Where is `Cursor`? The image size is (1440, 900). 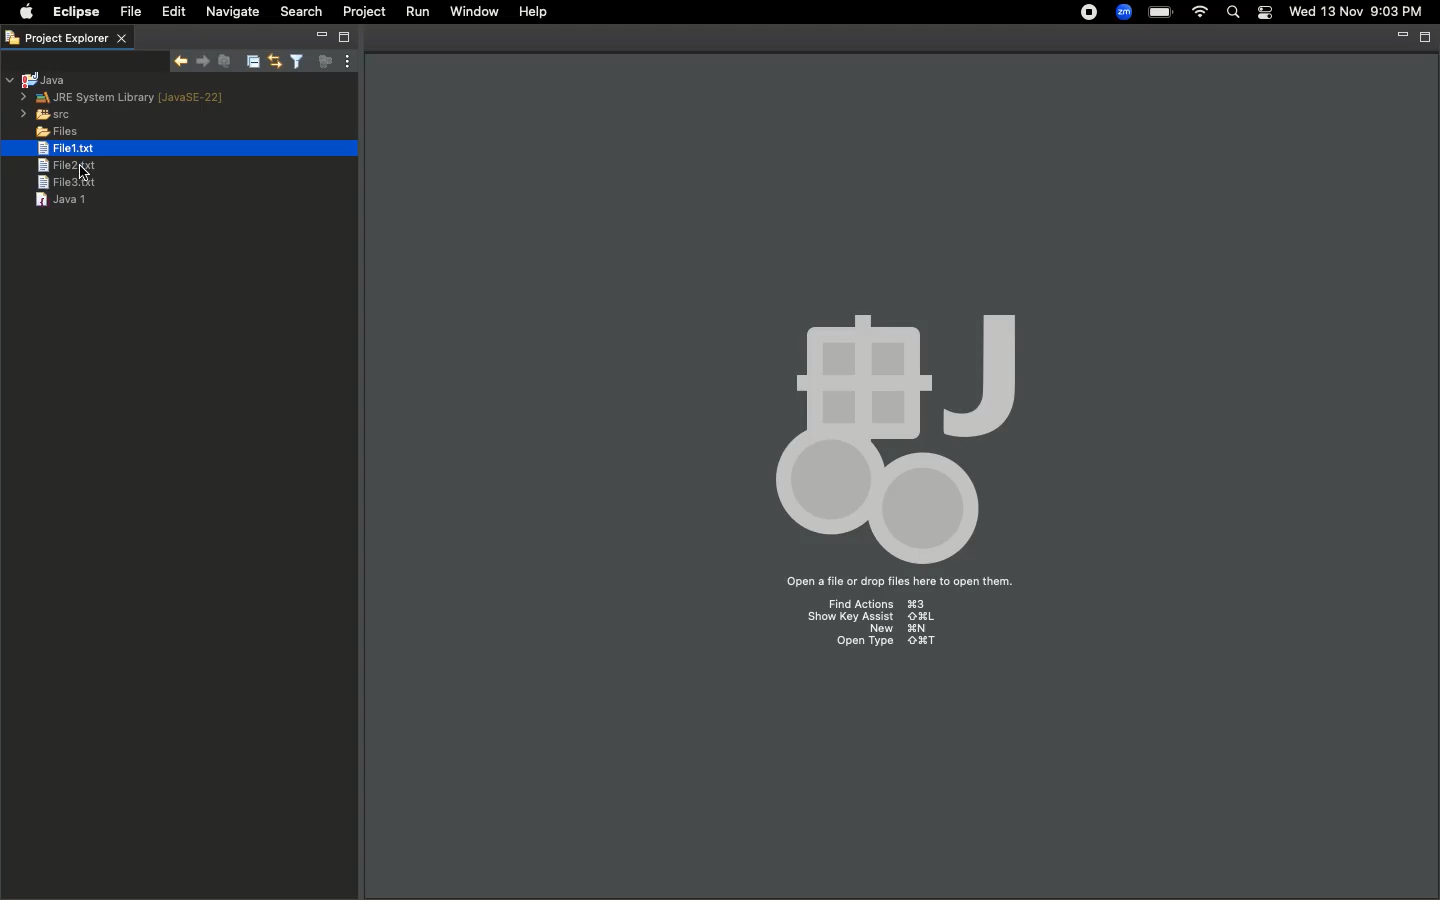
Cursor is located at coordinates (91, 165).